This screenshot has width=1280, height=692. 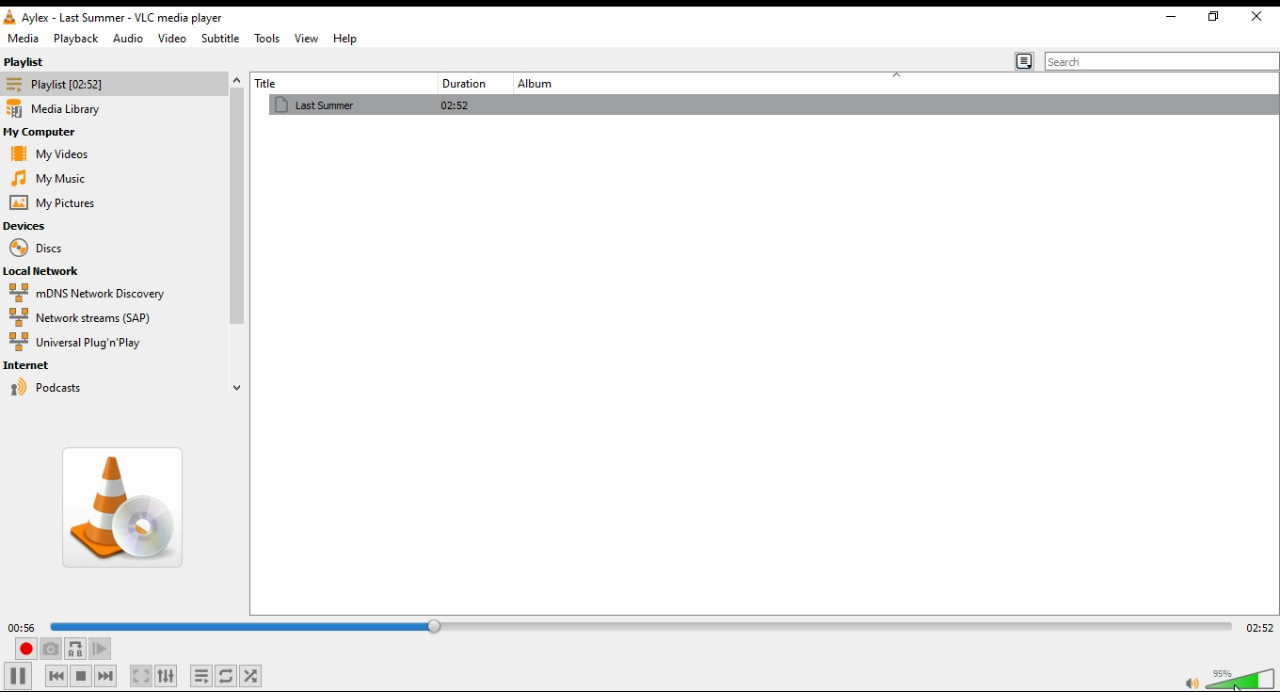 I want to click on mute/unmute, so click(x=1190, y=681).